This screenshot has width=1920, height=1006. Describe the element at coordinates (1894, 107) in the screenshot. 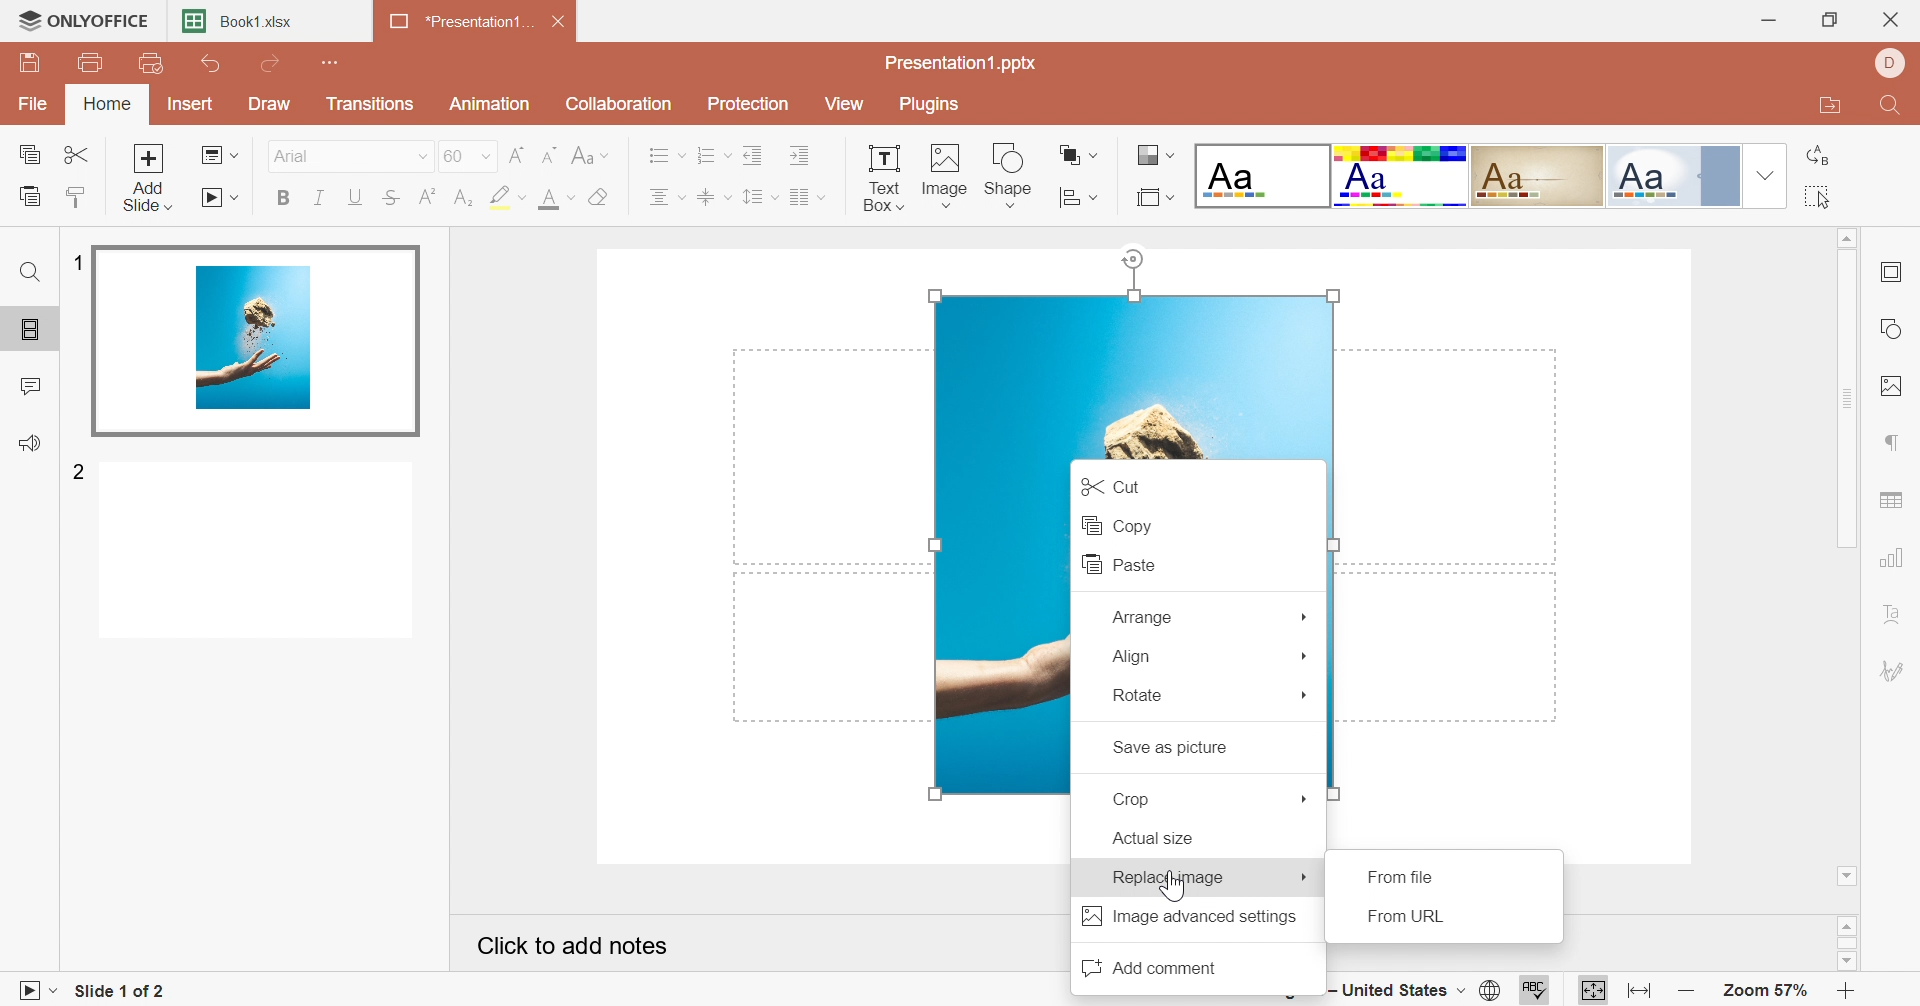

I see `Find` at that location.